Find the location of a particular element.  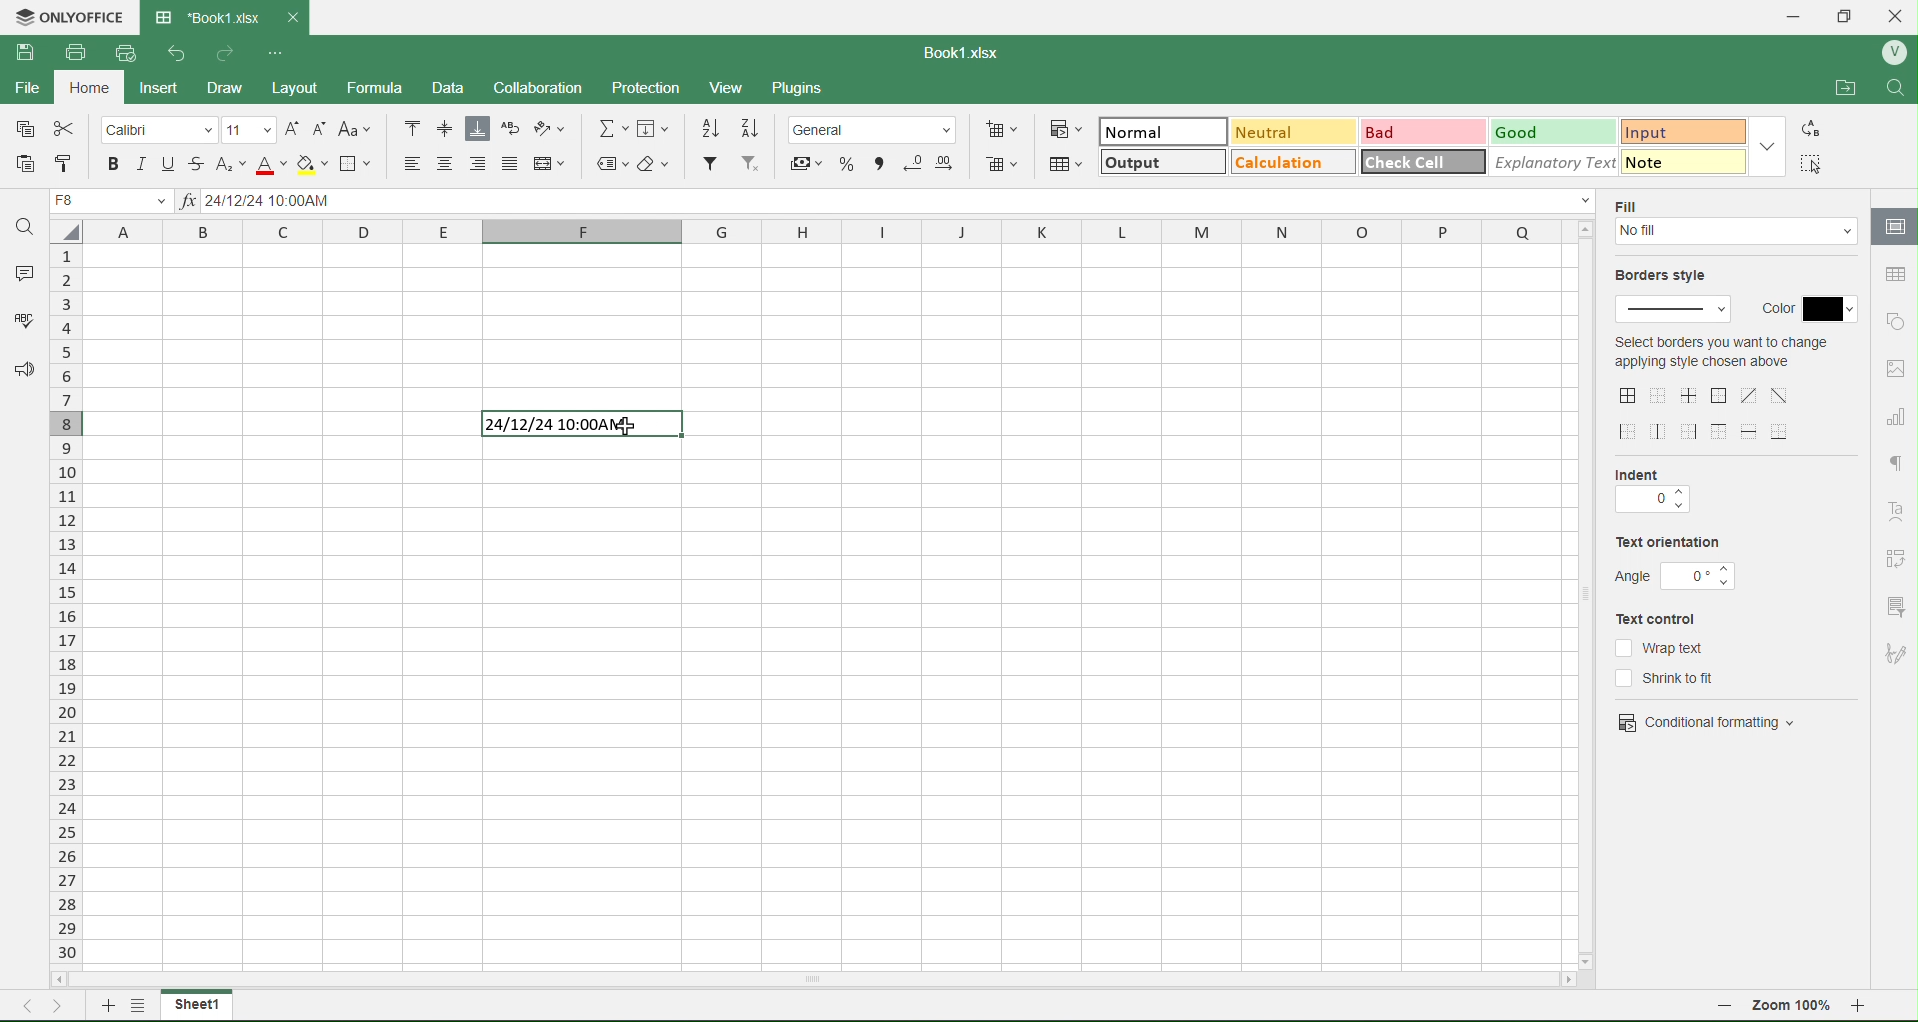

angle is located at coordinates (1677, 576).